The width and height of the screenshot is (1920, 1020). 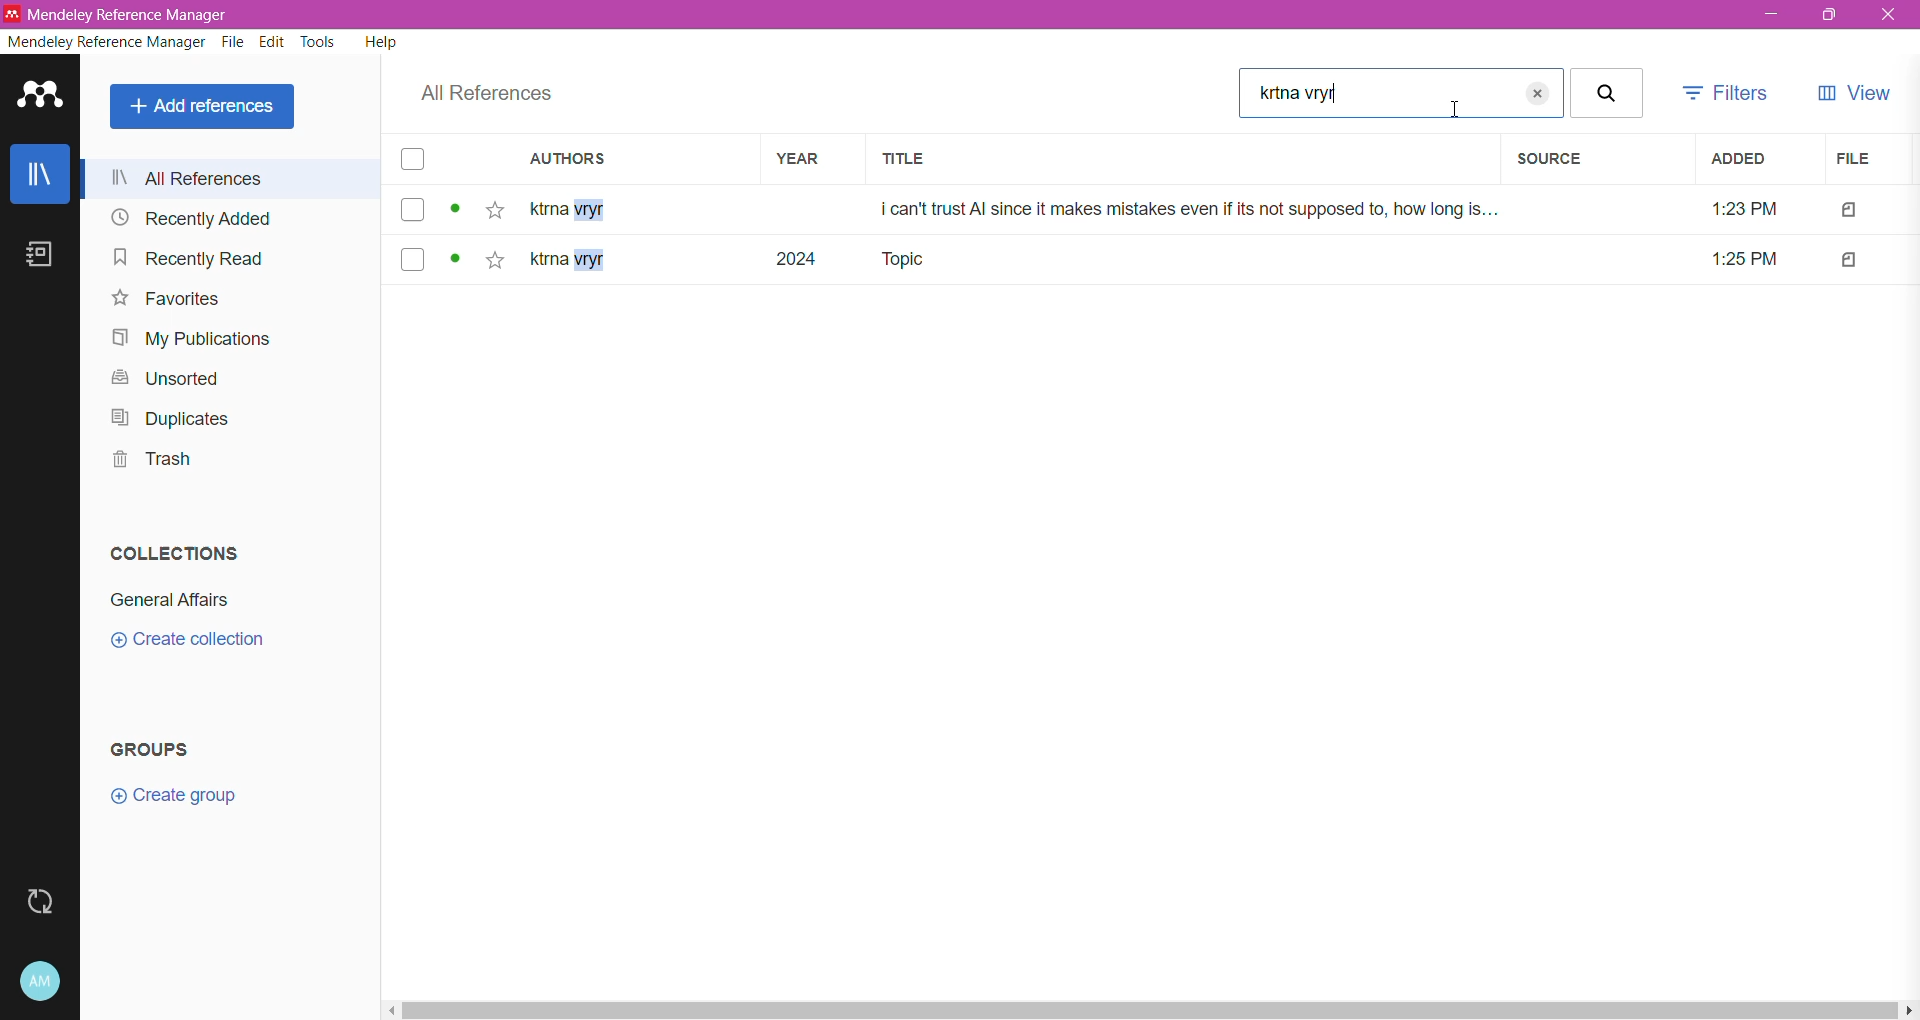 What do you see at coordinates (162, 301) in the screenshot?
I see `Favorites` at bounding box center [162, 301].